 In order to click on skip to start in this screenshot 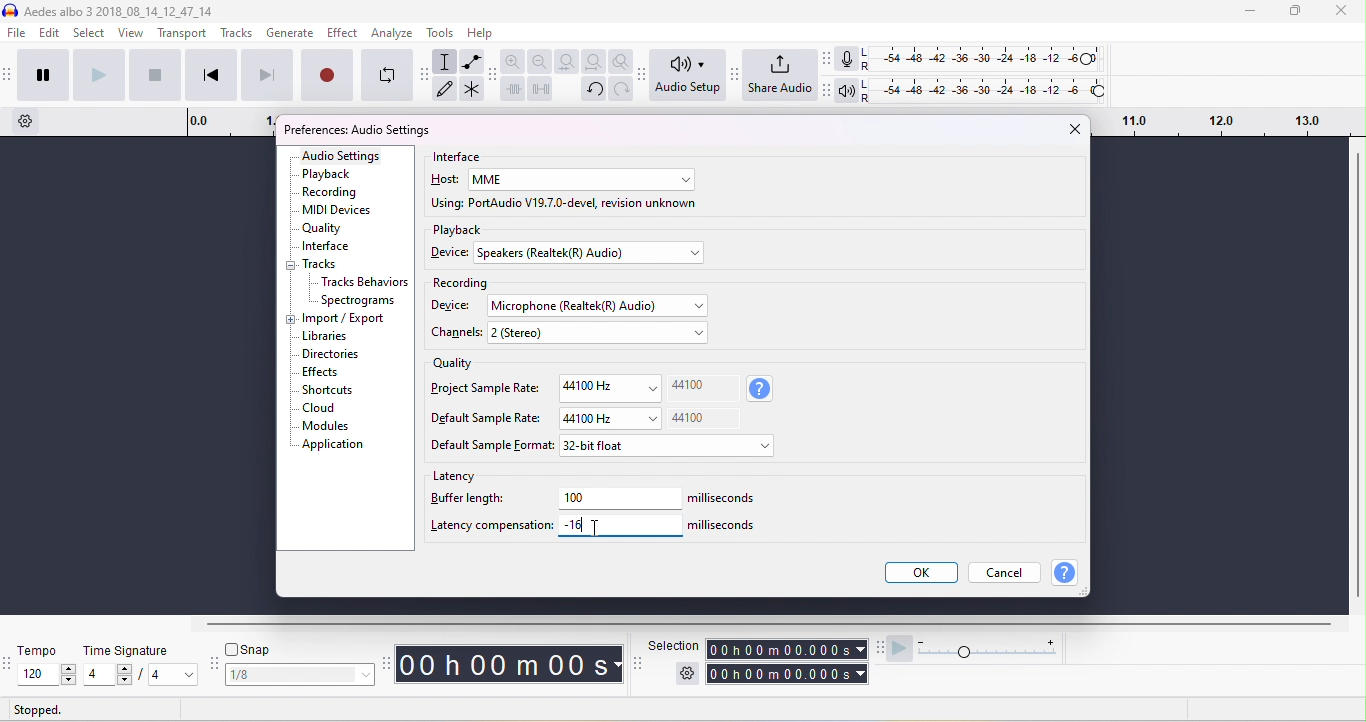, I will do `click(209, 74)`.